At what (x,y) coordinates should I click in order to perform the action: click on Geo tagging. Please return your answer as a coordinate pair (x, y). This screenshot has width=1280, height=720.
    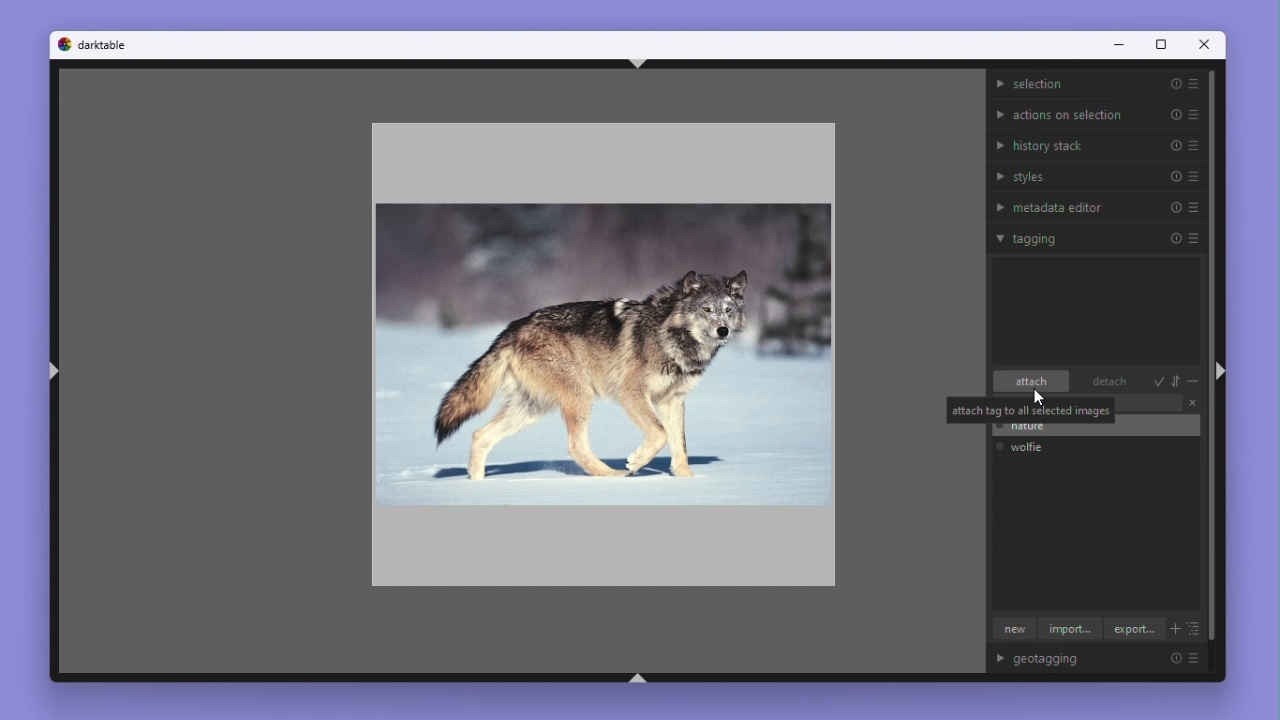
    Looking at the image, I should click on (1104, 660).